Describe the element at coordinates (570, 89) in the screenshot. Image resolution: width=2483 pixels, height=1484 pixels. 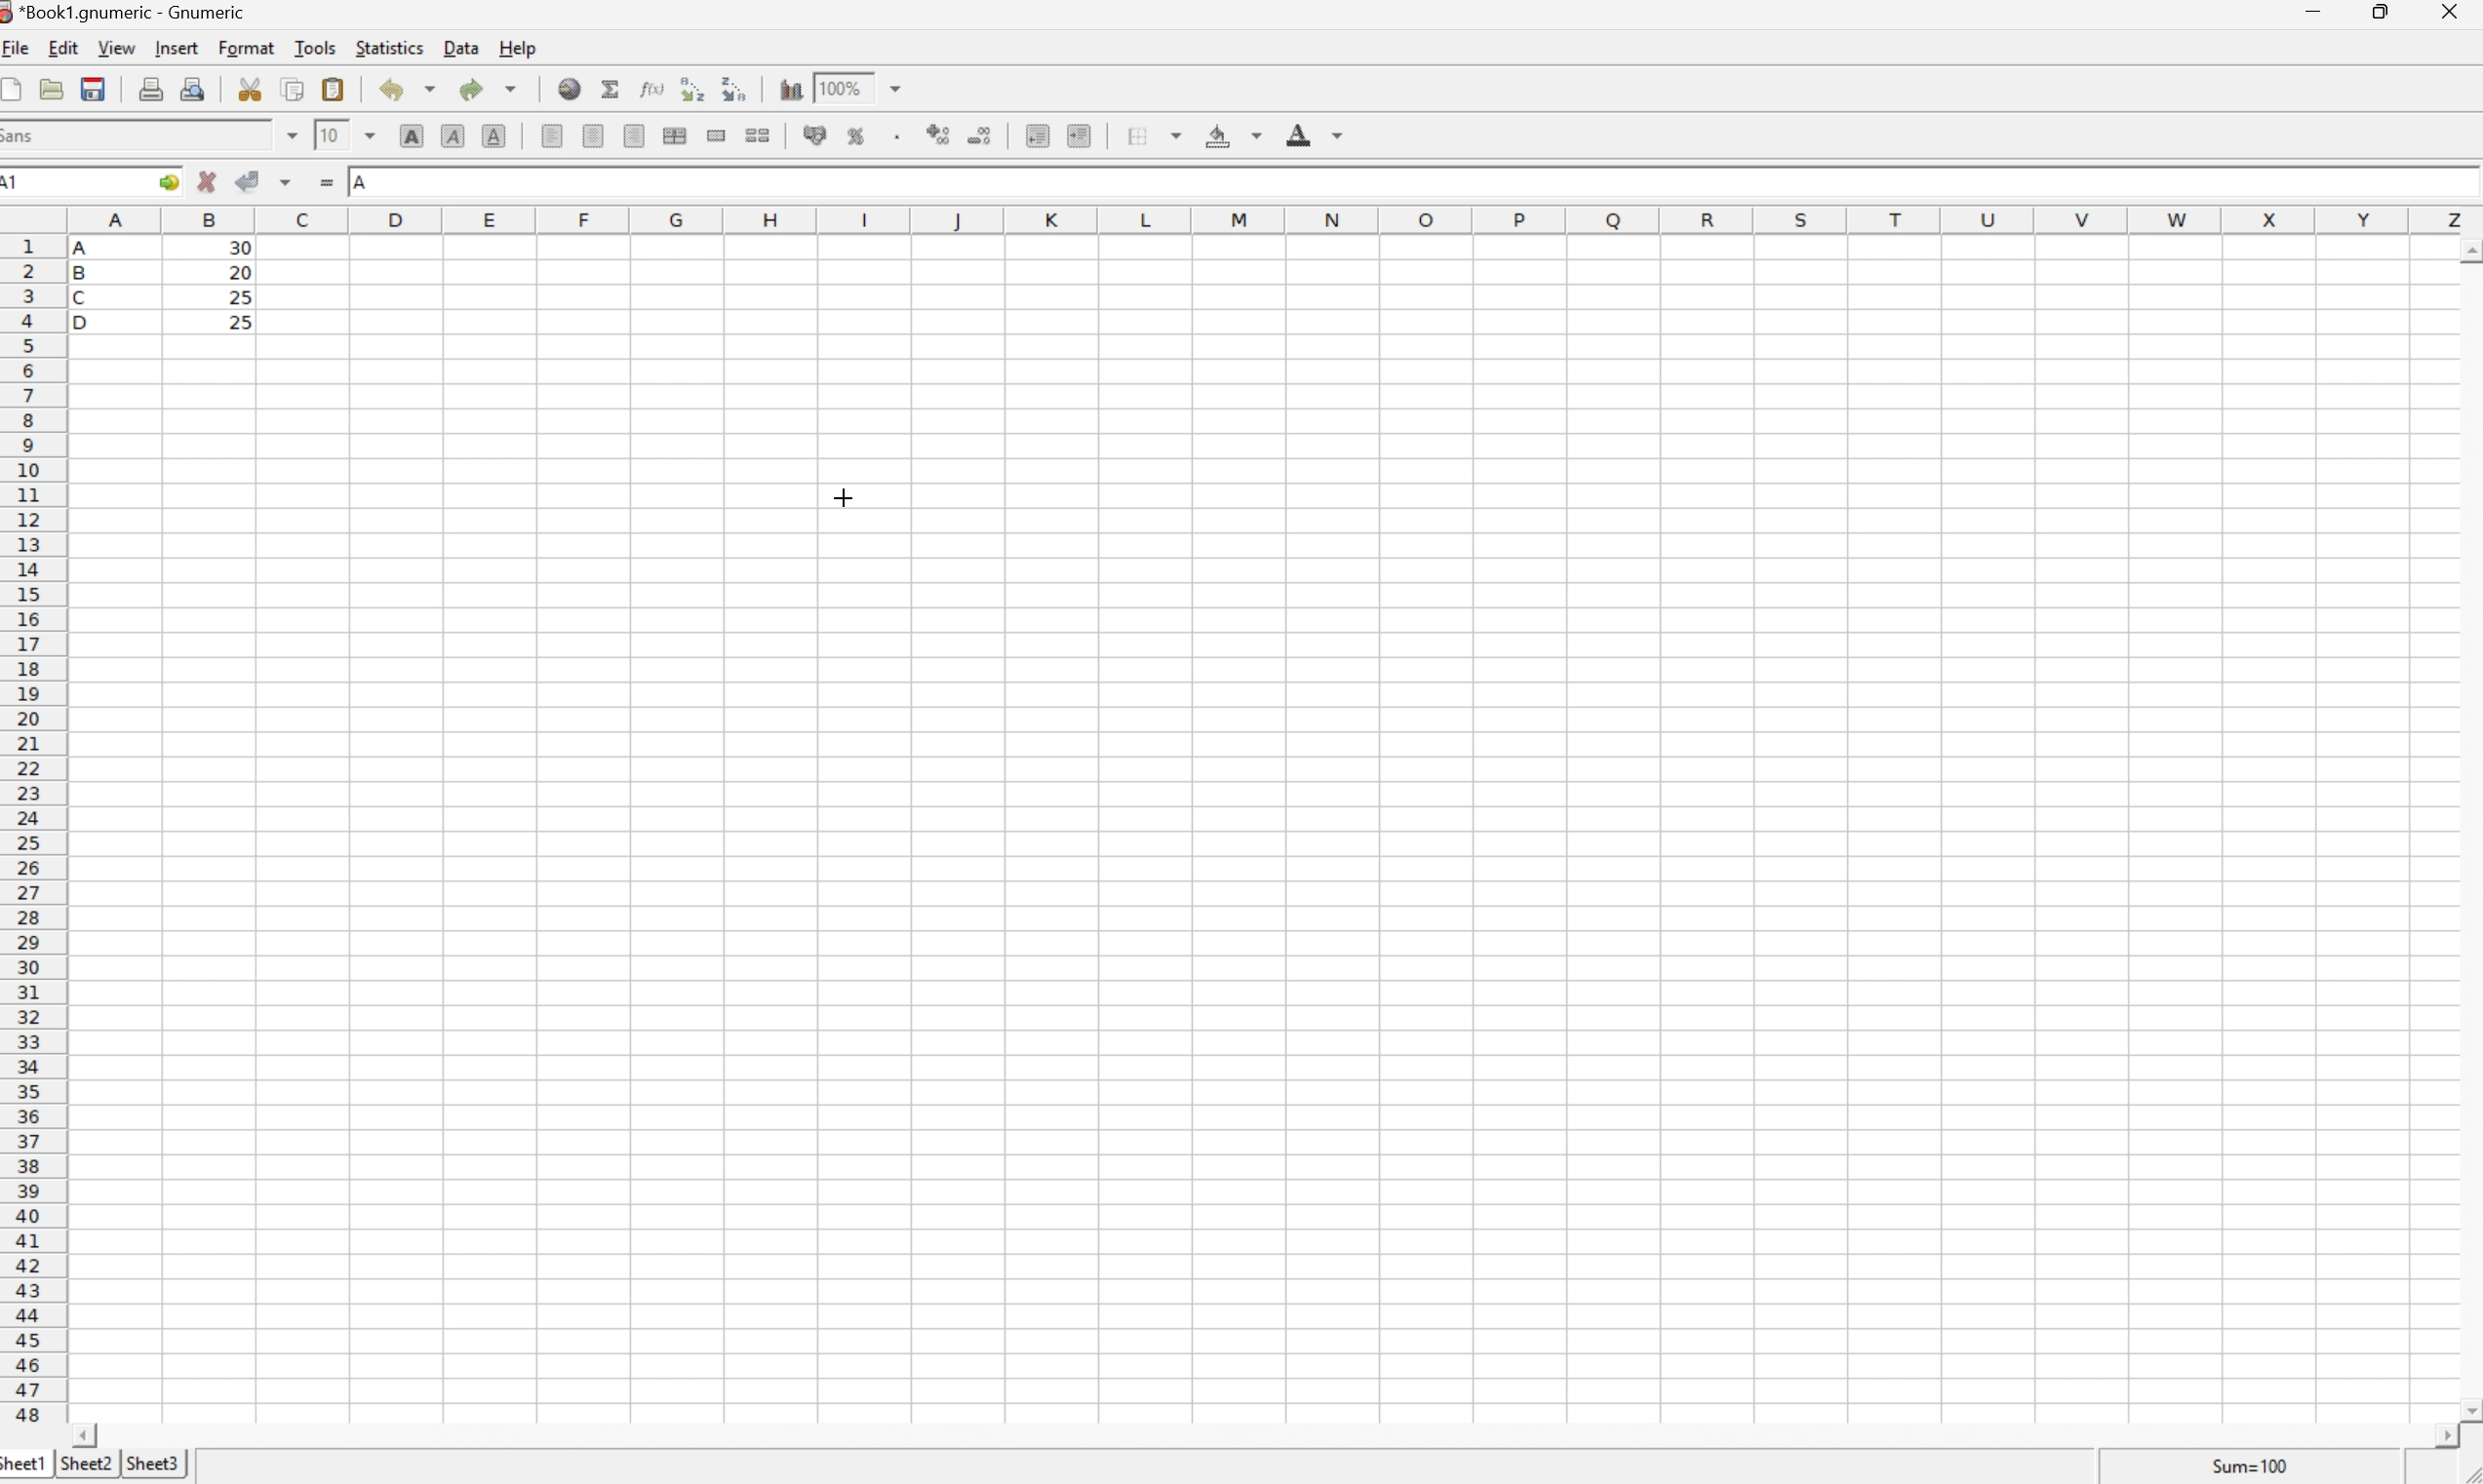
I see `Insert a hyperlink` at that location.